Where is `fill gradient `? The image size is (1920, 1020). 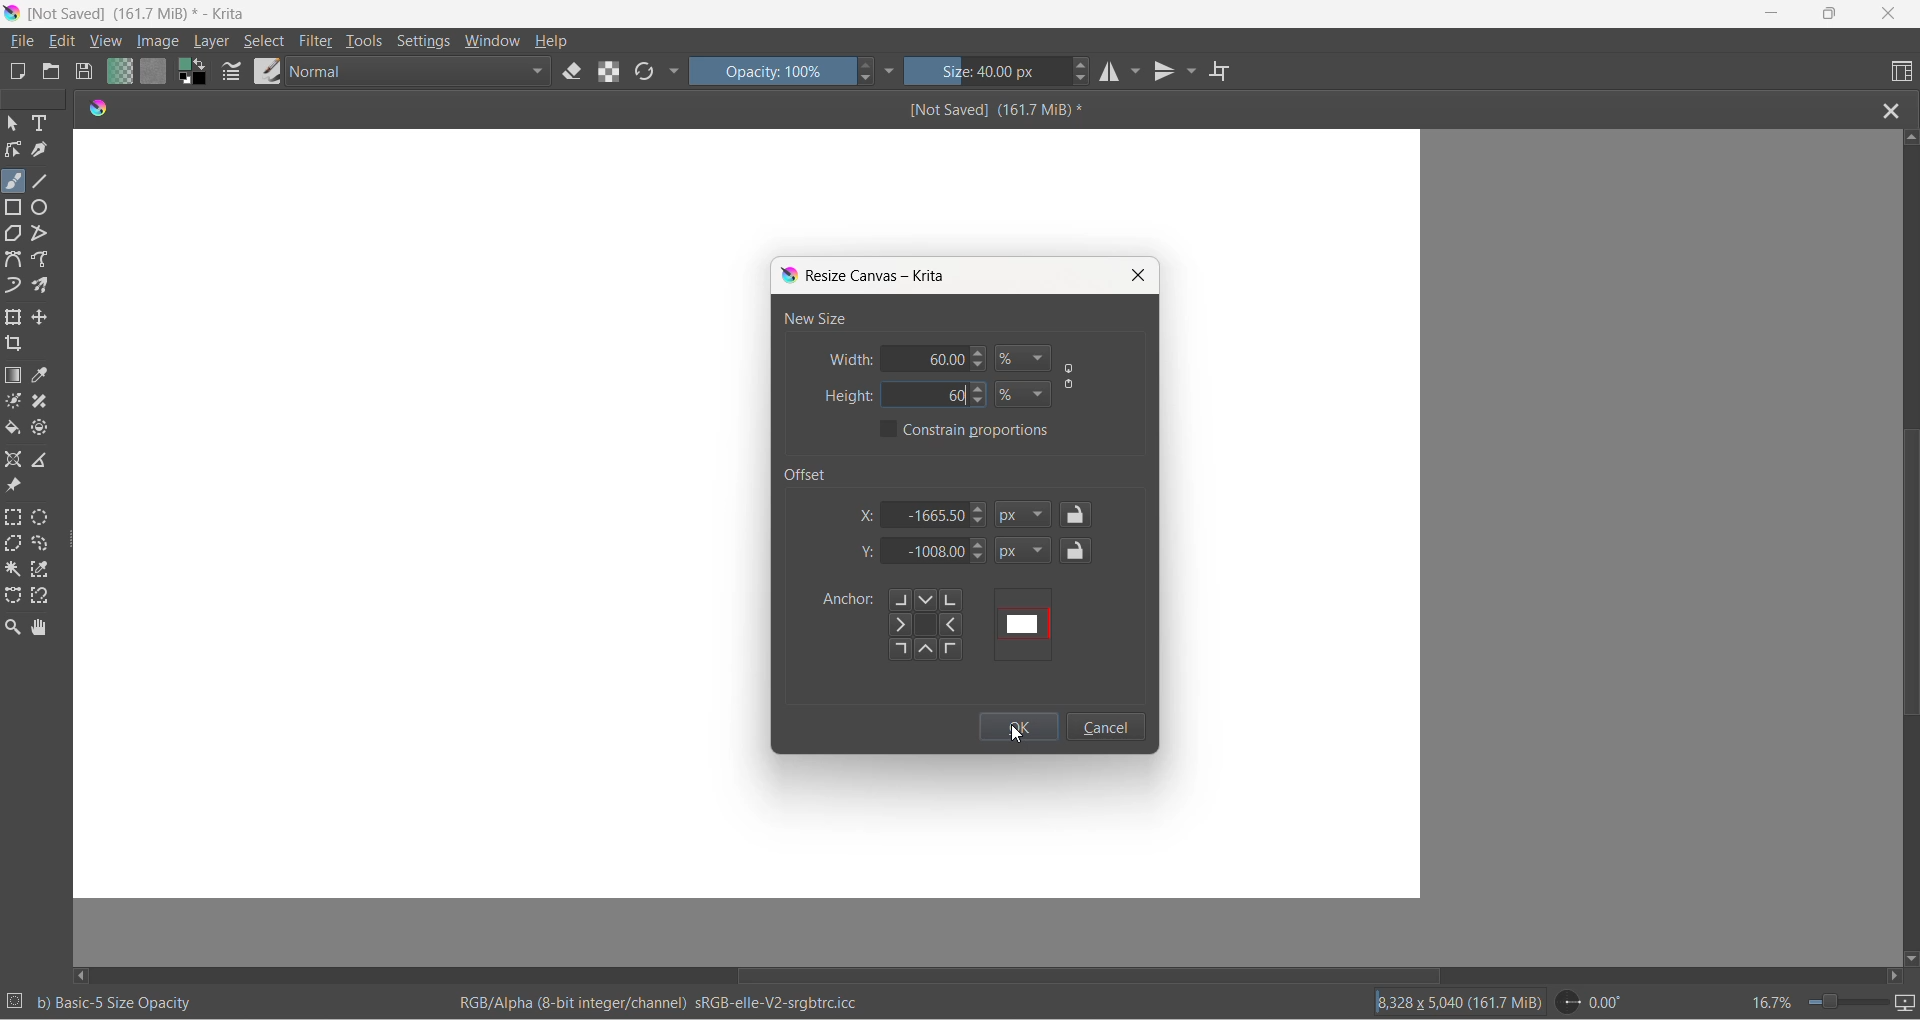 fill gradient  is located at coordinates (117, 74).